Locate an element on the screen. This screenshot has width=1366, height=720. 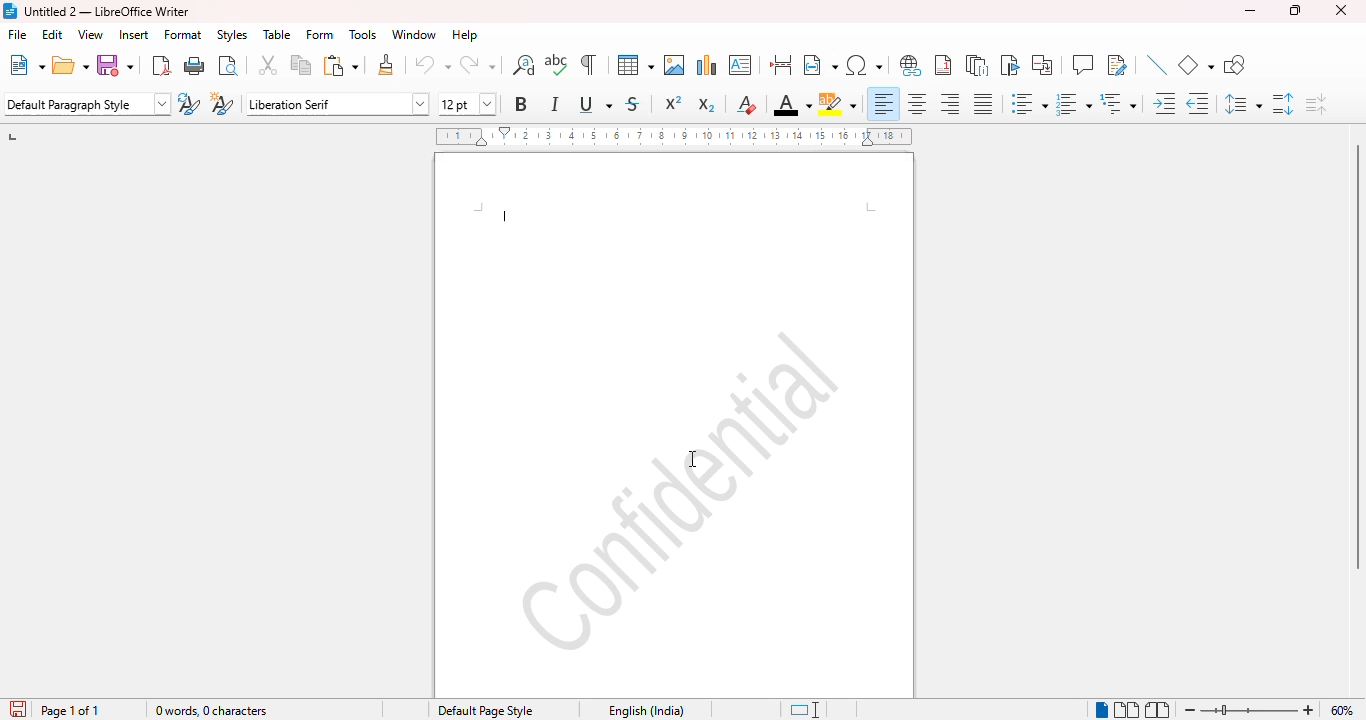
zoom factor is located at coordinates (1342, 710).